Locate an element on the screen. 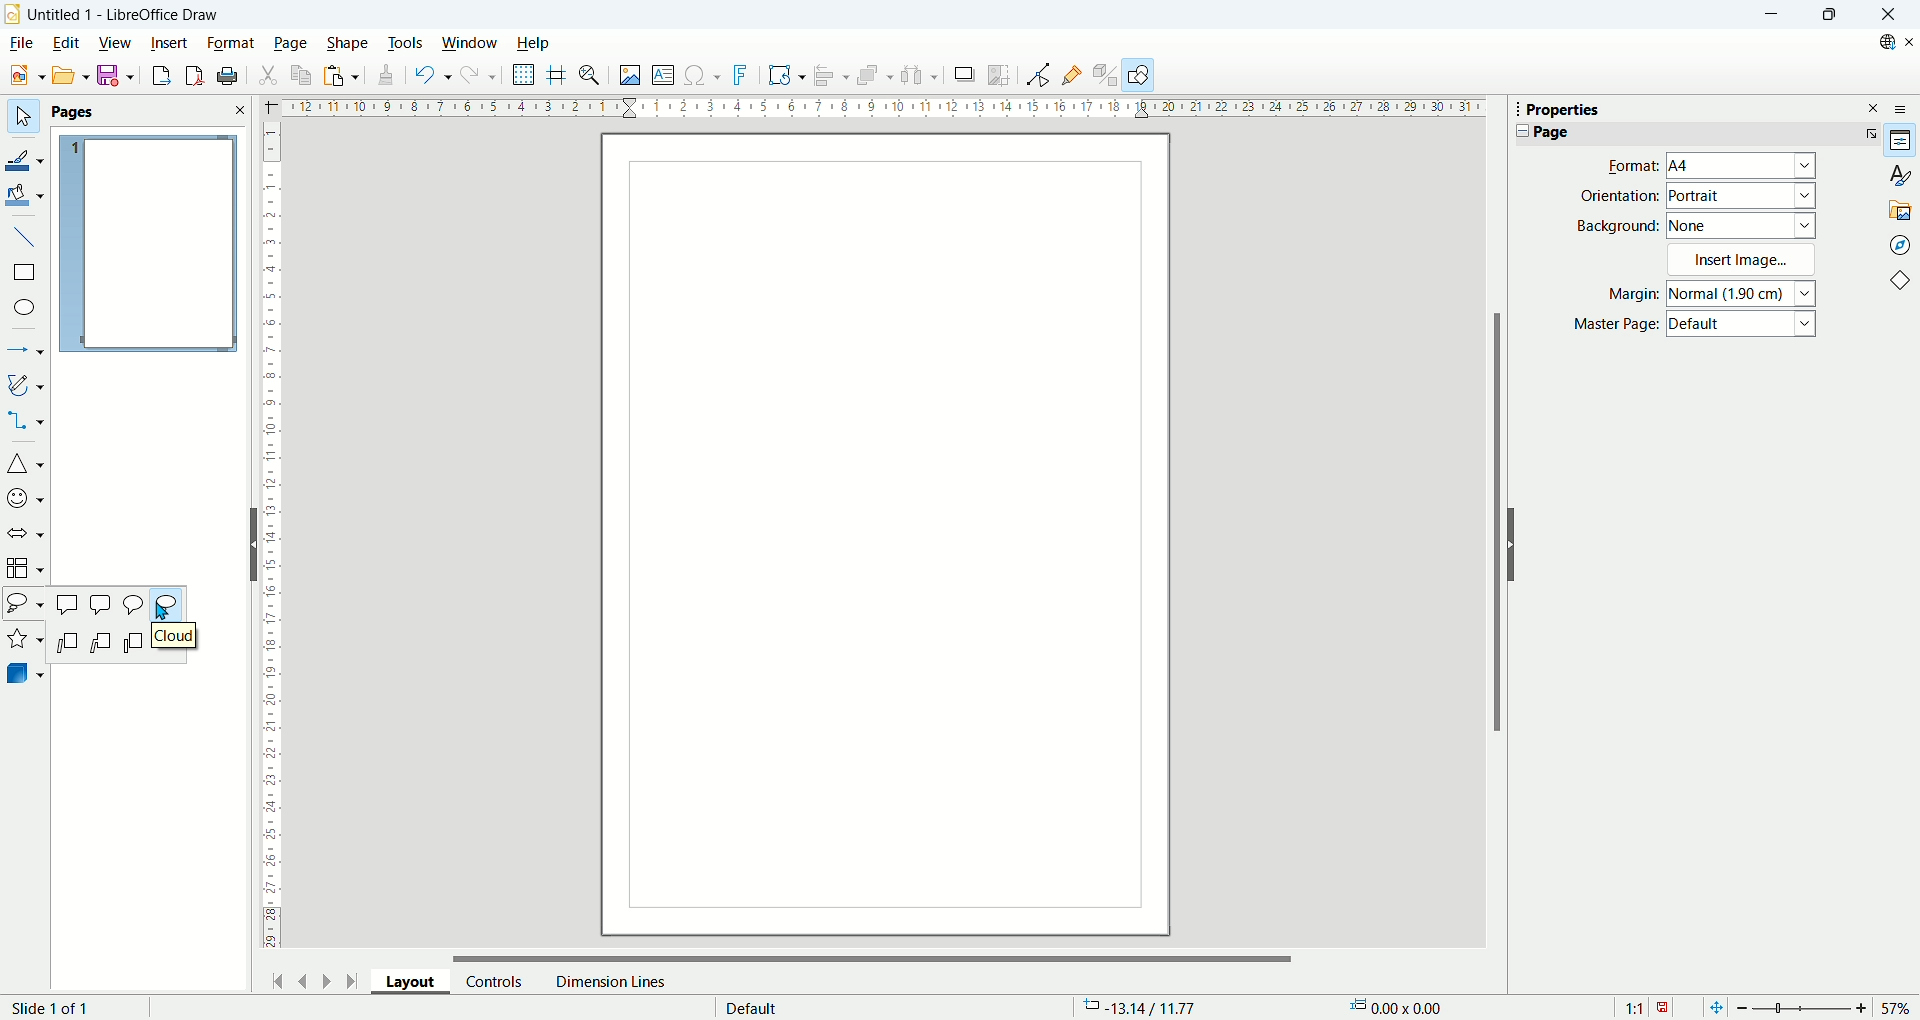 This screenshot has width=1920, height=1020. Collapse is located at coordinates (1518, 131).